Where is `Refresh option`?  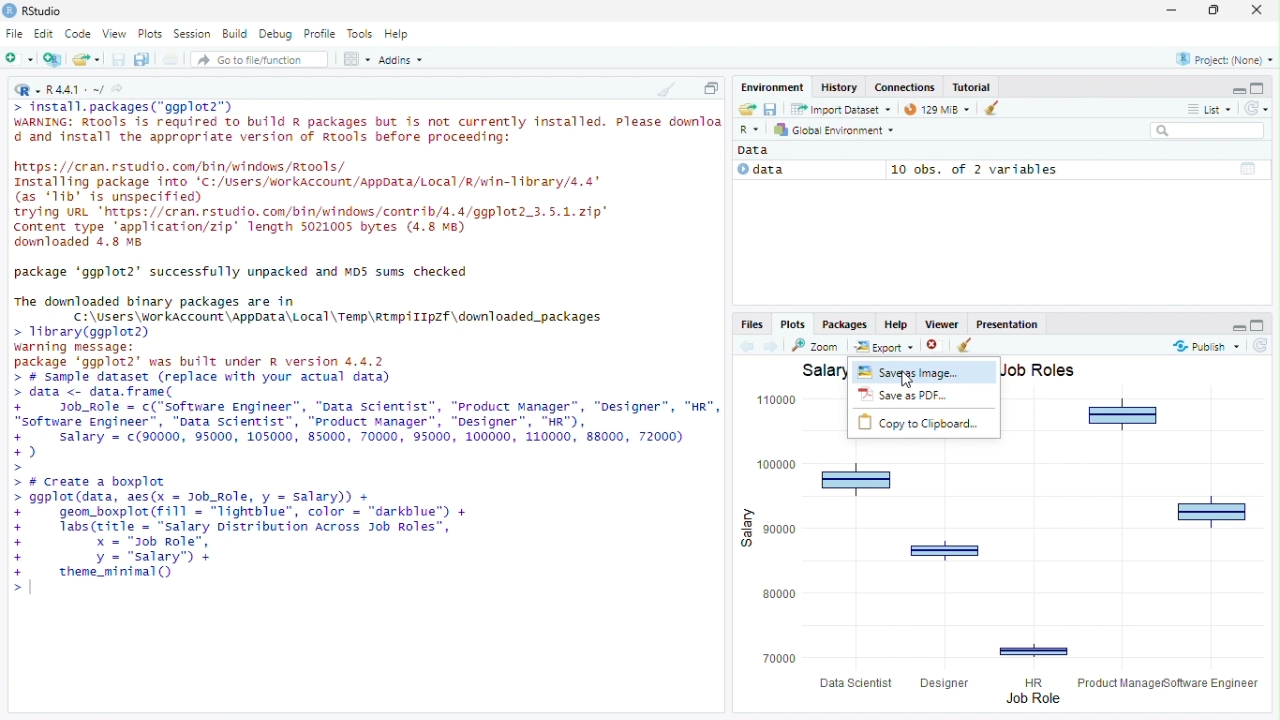
Refresh option is located at coordinates (1255, 107).